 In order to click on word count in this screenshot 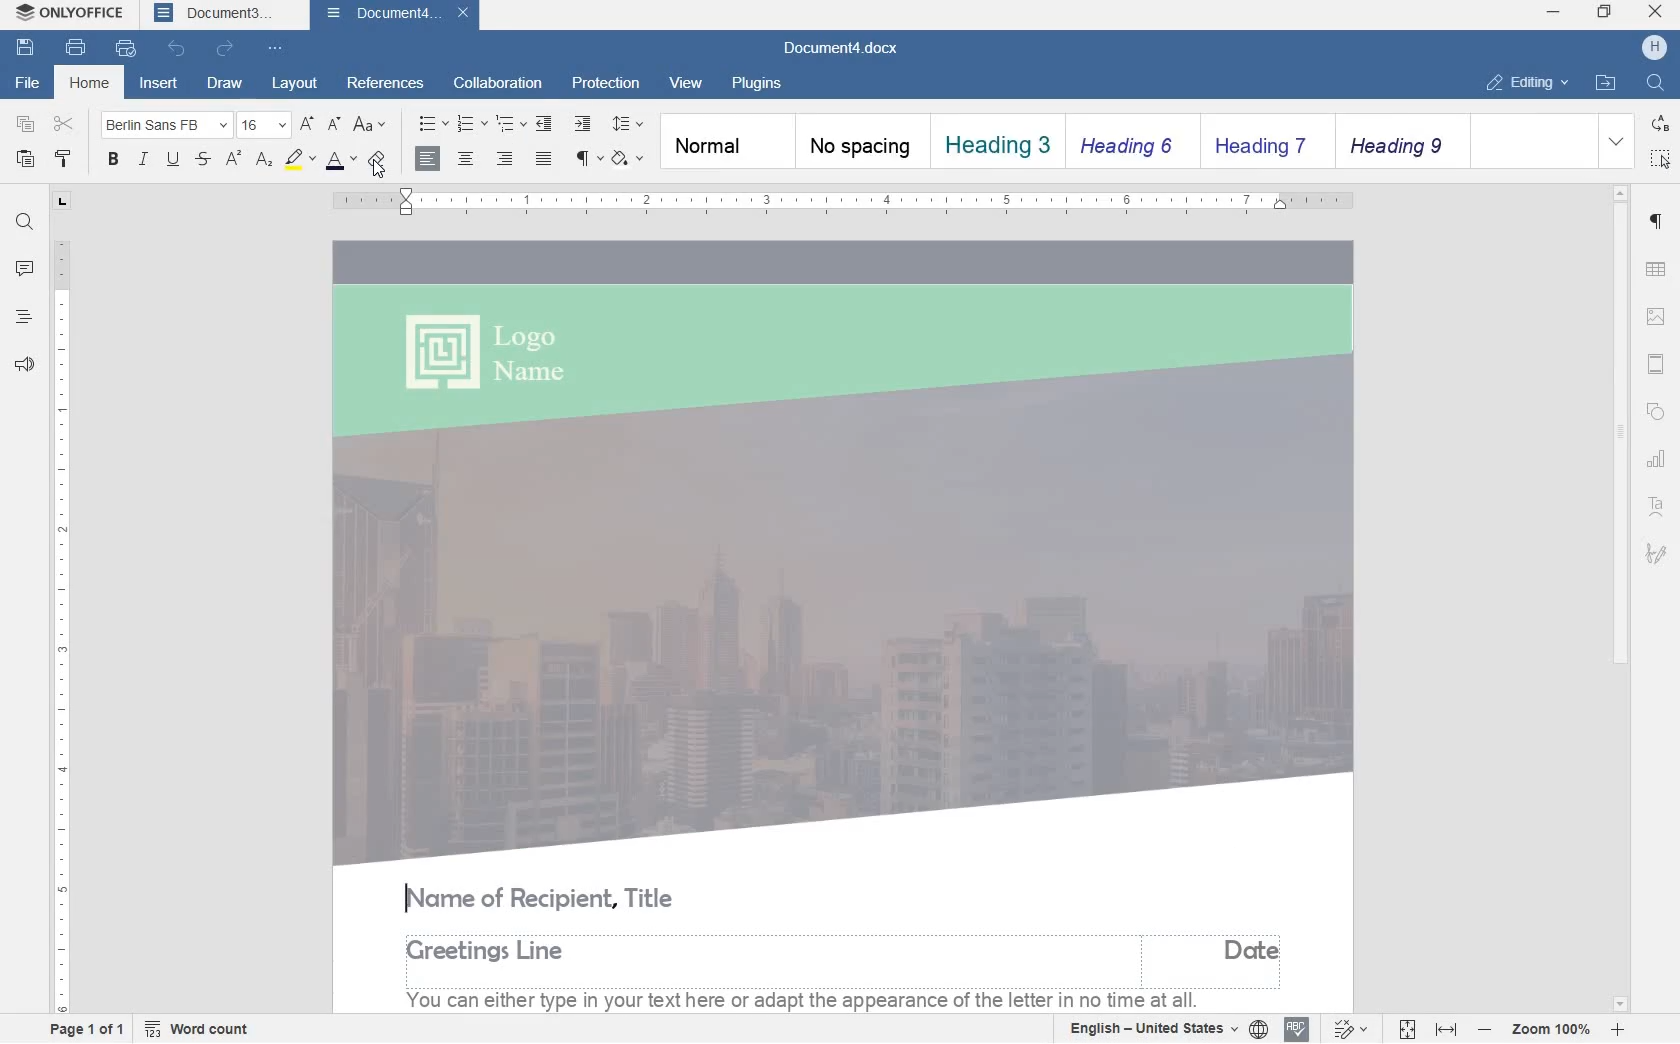, I will do `click(201, 1027)`.